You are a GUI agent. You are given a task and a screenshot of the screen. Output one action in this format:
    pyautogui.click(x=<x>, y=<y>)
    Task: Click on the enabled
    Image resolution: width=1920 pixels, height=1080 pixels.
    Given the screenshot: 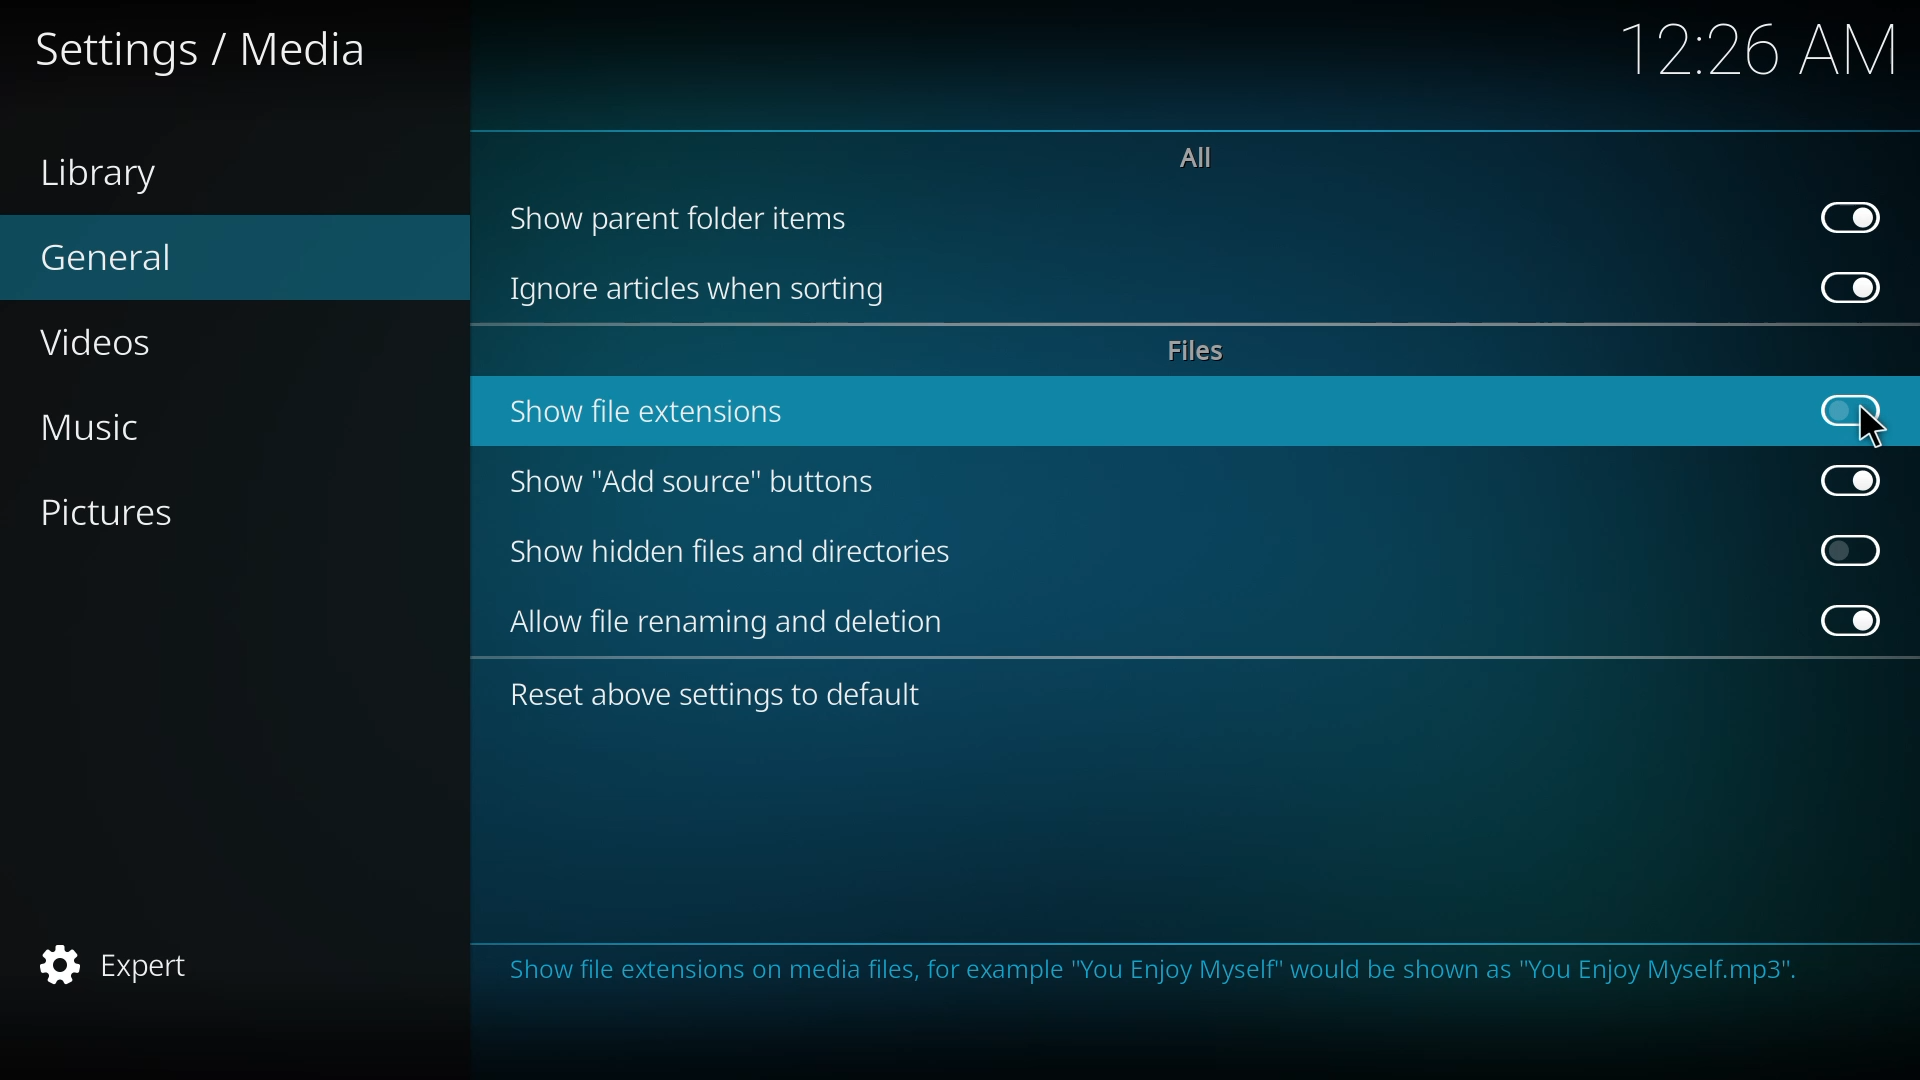 What is the action you would take?
    pyautogui.click(x=1855, y=622)
    